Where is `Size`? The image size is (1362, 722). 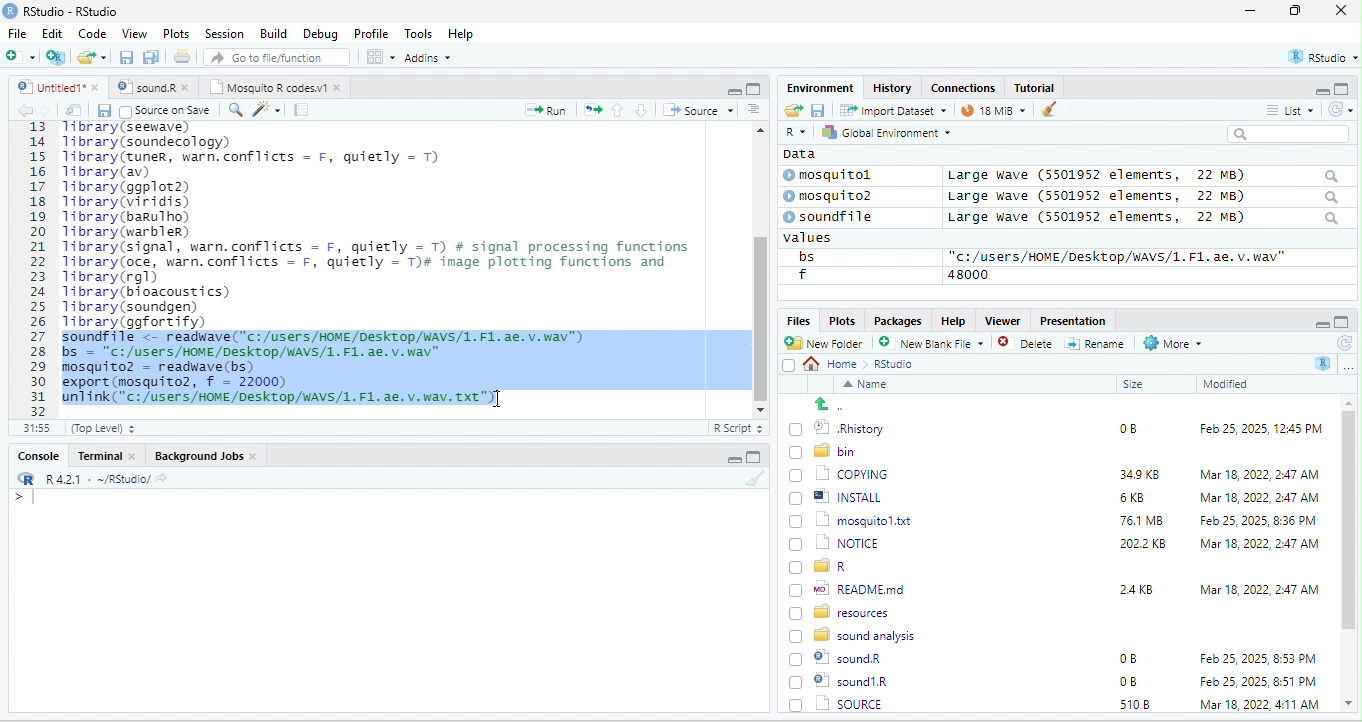 Size is located at coordinates (1134, 385).